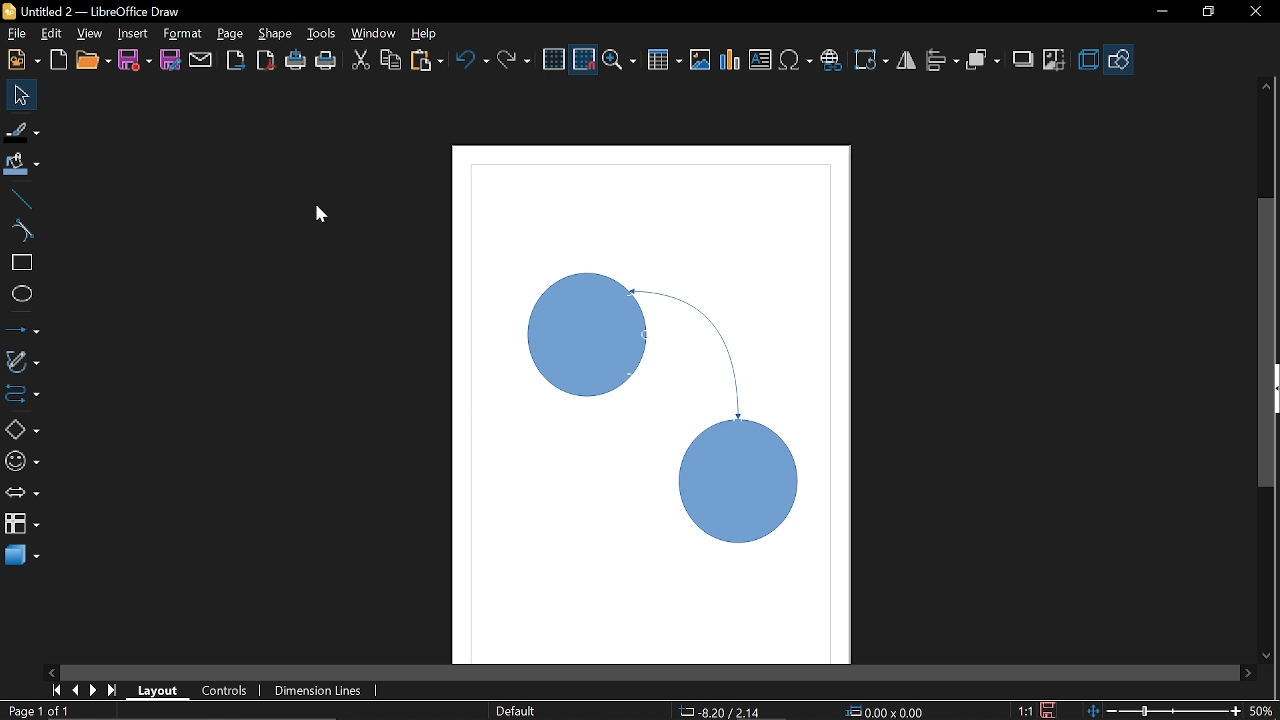 Image resolution: width=1280 pixels, height=720 pixels. Describe the element at coordinates (326, 60) in the screenshot. I see `Print` at that location.